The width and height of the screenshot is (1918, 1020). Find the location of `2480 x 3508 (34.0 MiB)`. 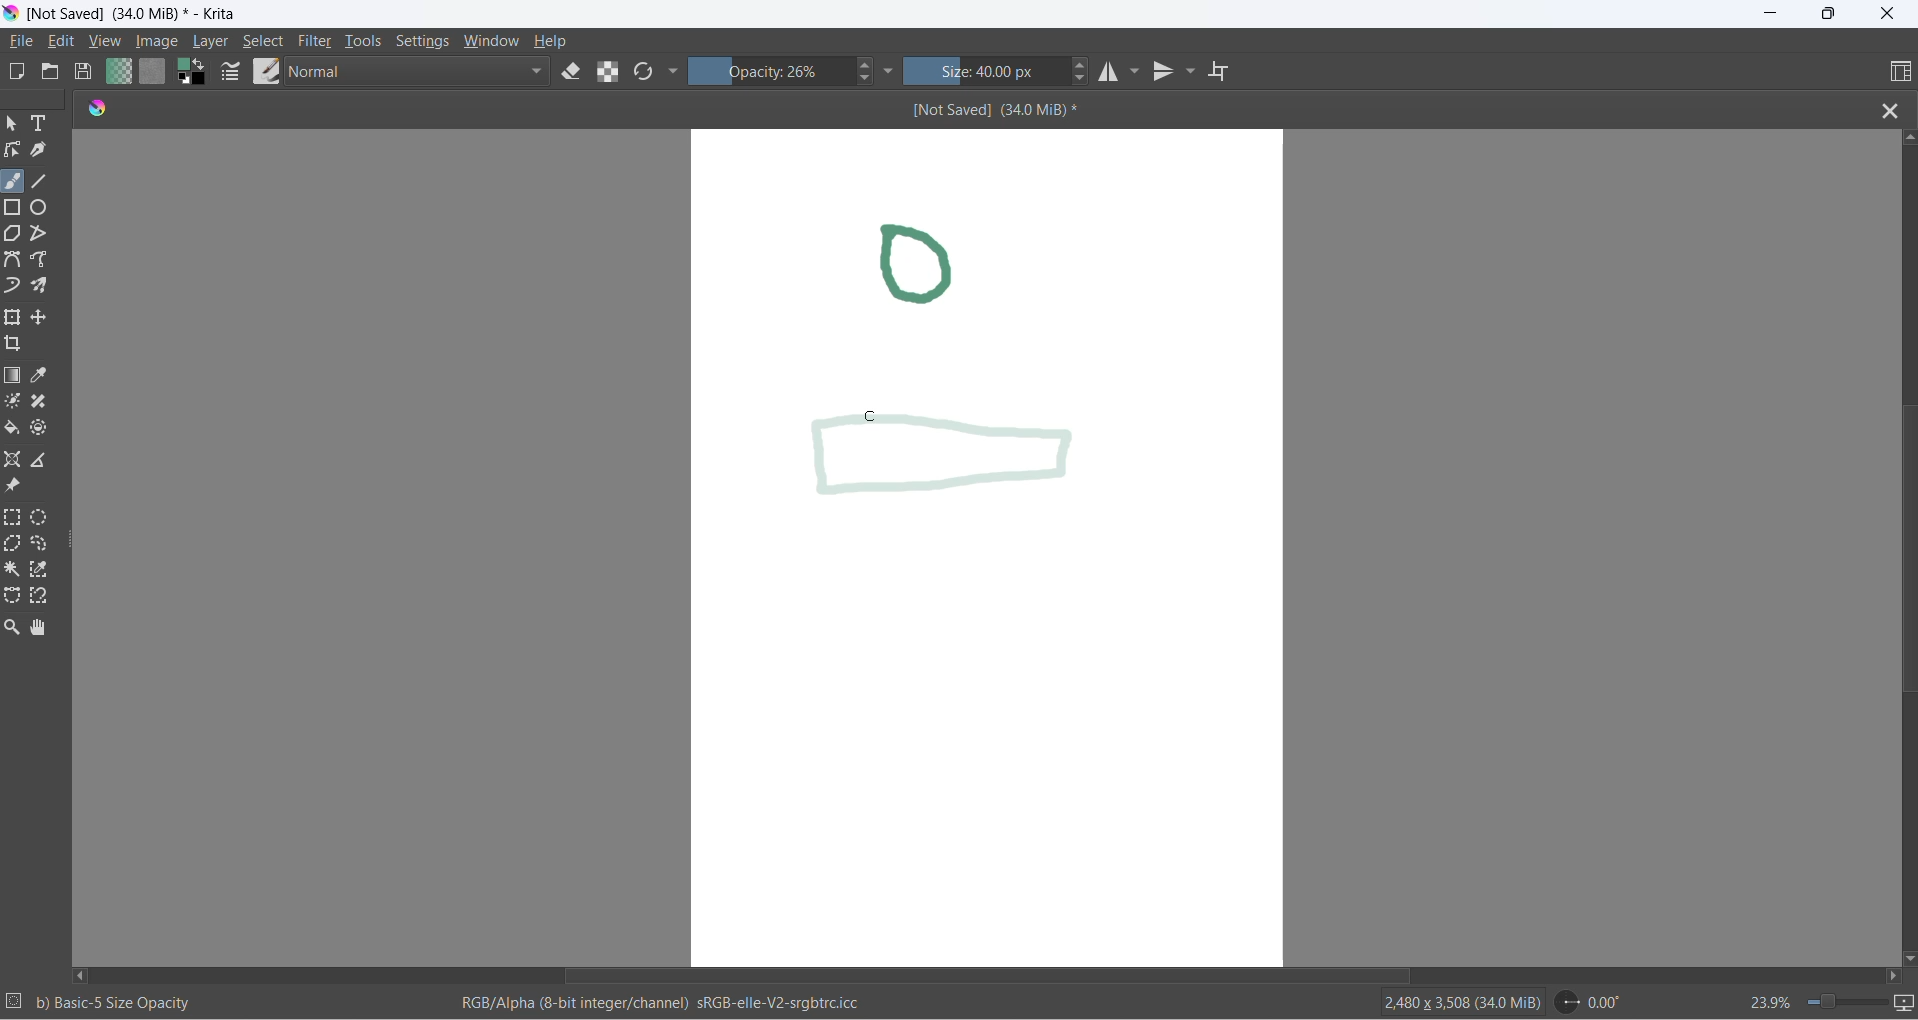

2480 x 3508 (34.0 MiB) is located at coordinates (1454, 1004).